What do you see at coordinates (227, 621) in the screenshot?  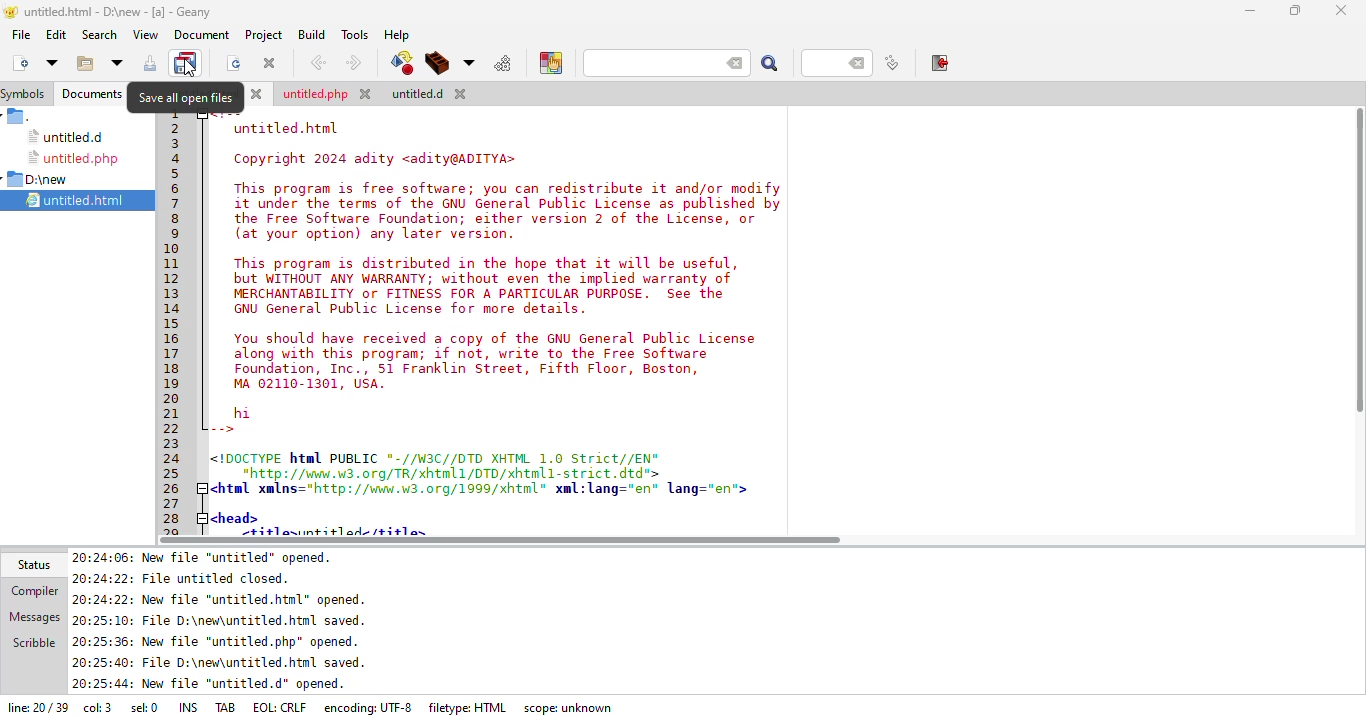 I see `status update` at bounding box center [227, 621].